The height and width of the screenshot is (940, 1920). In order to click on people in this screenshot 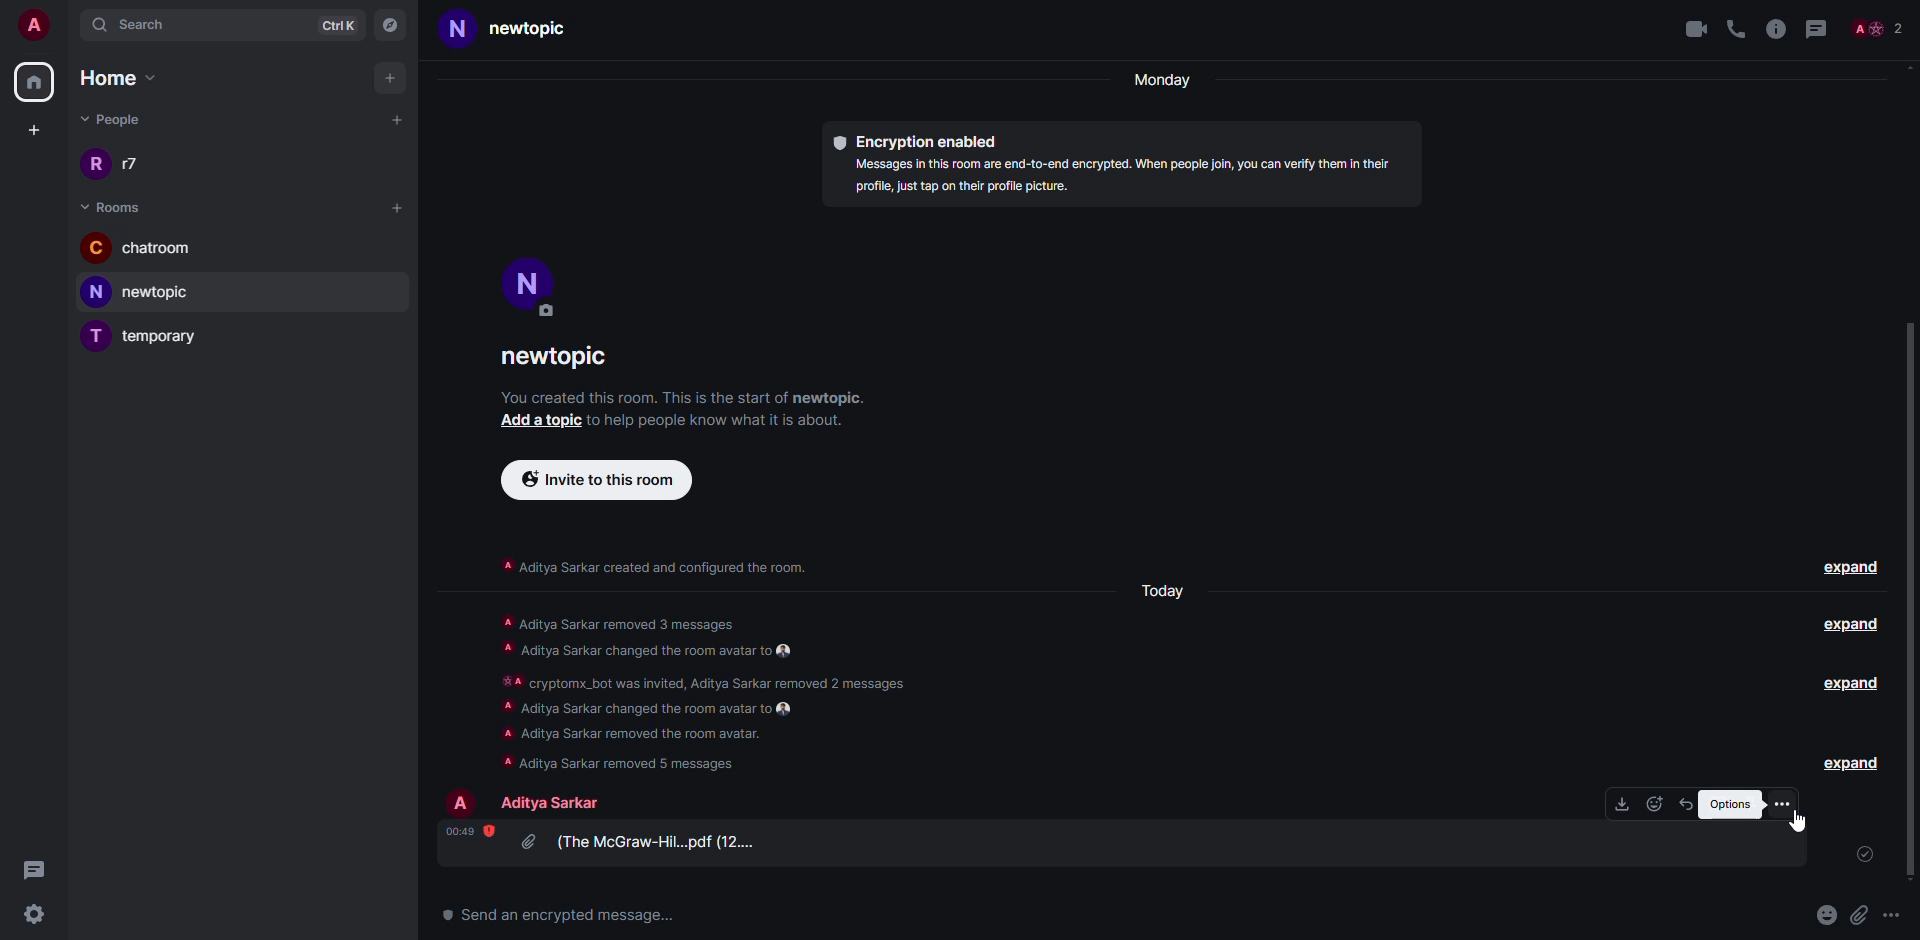, I will do `click(555, 802)`.